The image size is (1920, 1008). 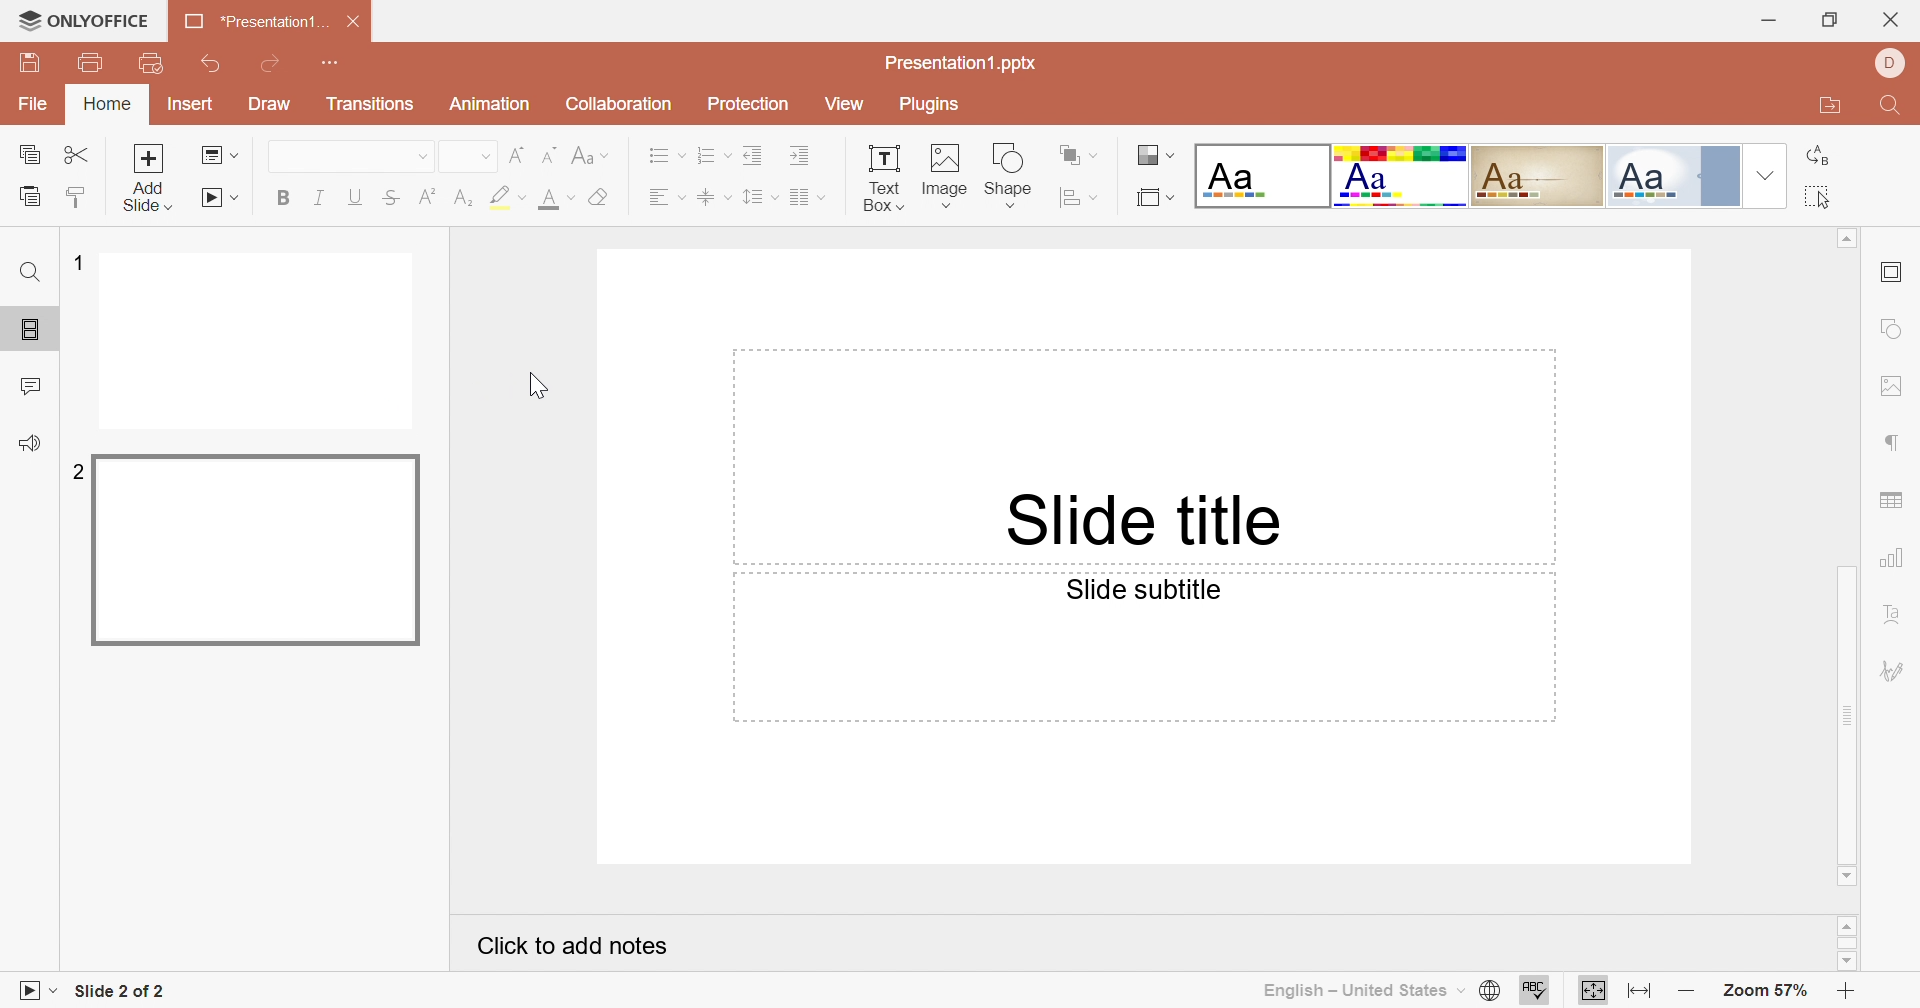 What do you see at coordinates (1844, 928) in the screenshot?
I see `Scroll up` at bounding box center [1844, 928].